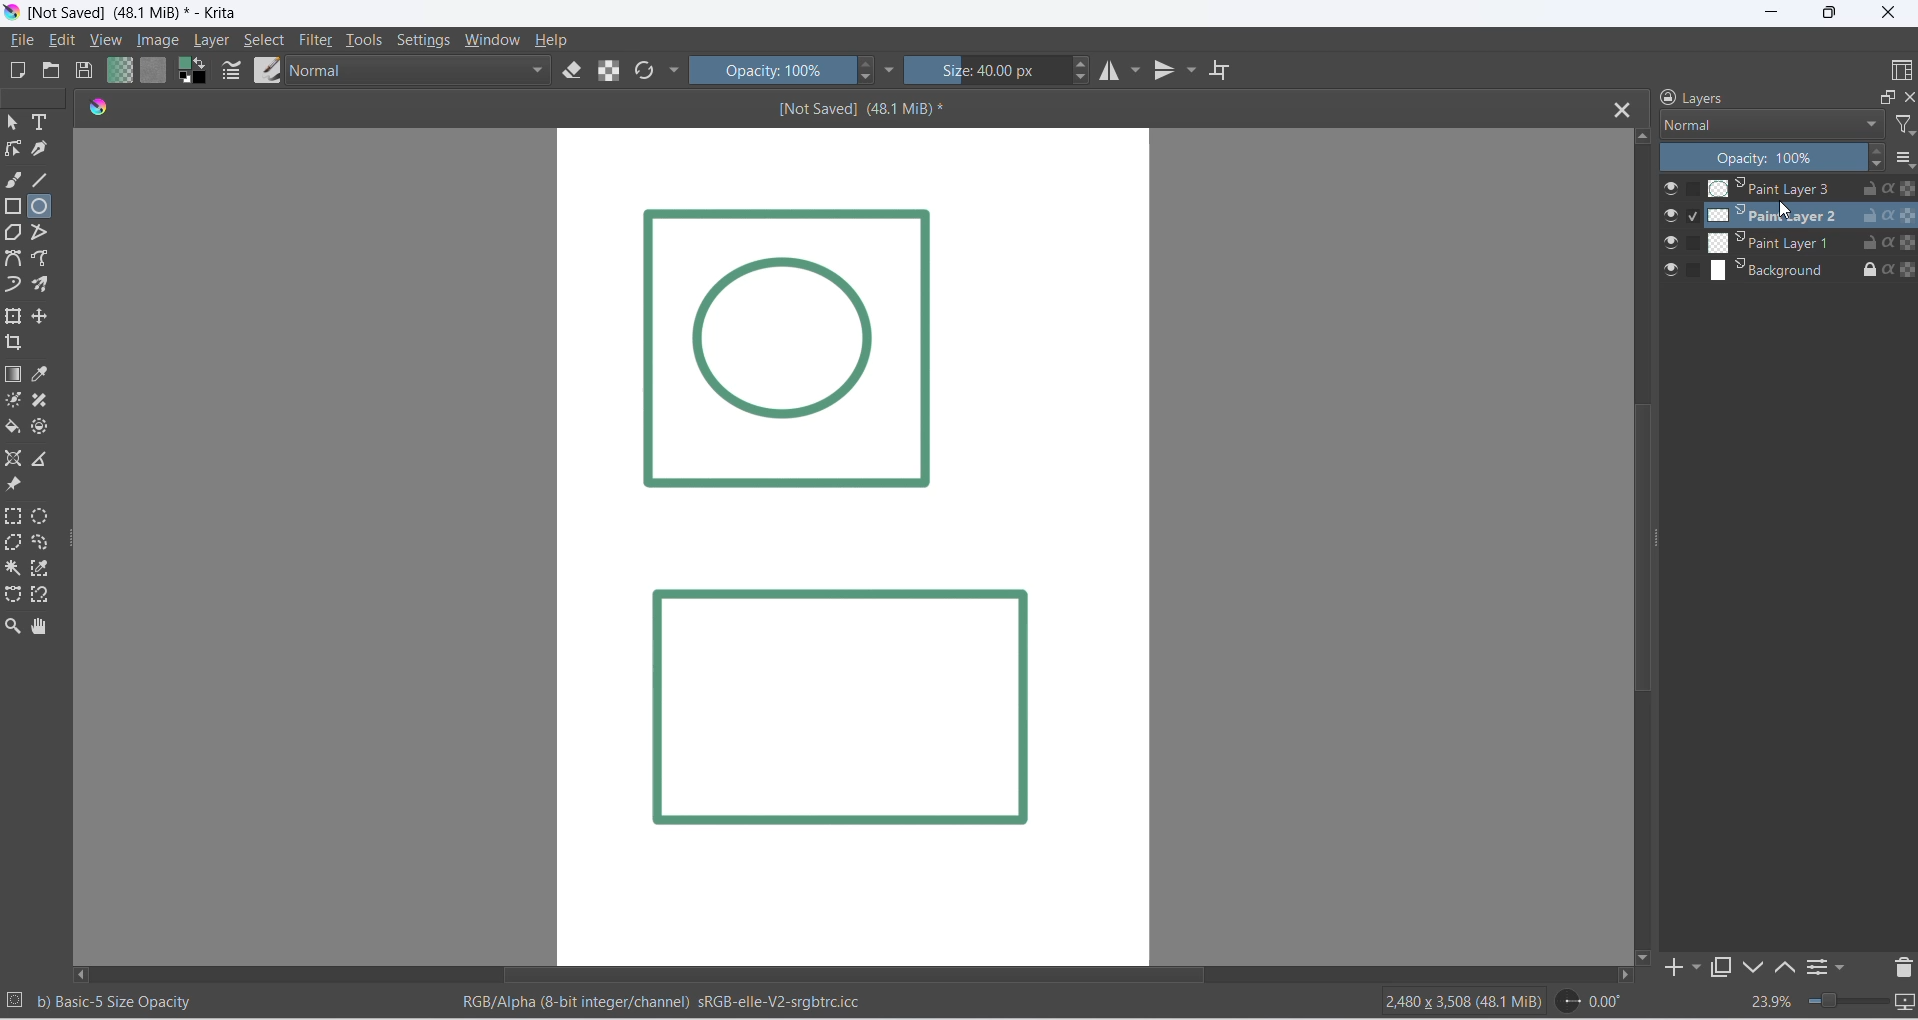 The image size is (1918, 1020). Describe the element at coordinates (1178, 71) in the screenshot. I see `vertical mirror tool` at that location.